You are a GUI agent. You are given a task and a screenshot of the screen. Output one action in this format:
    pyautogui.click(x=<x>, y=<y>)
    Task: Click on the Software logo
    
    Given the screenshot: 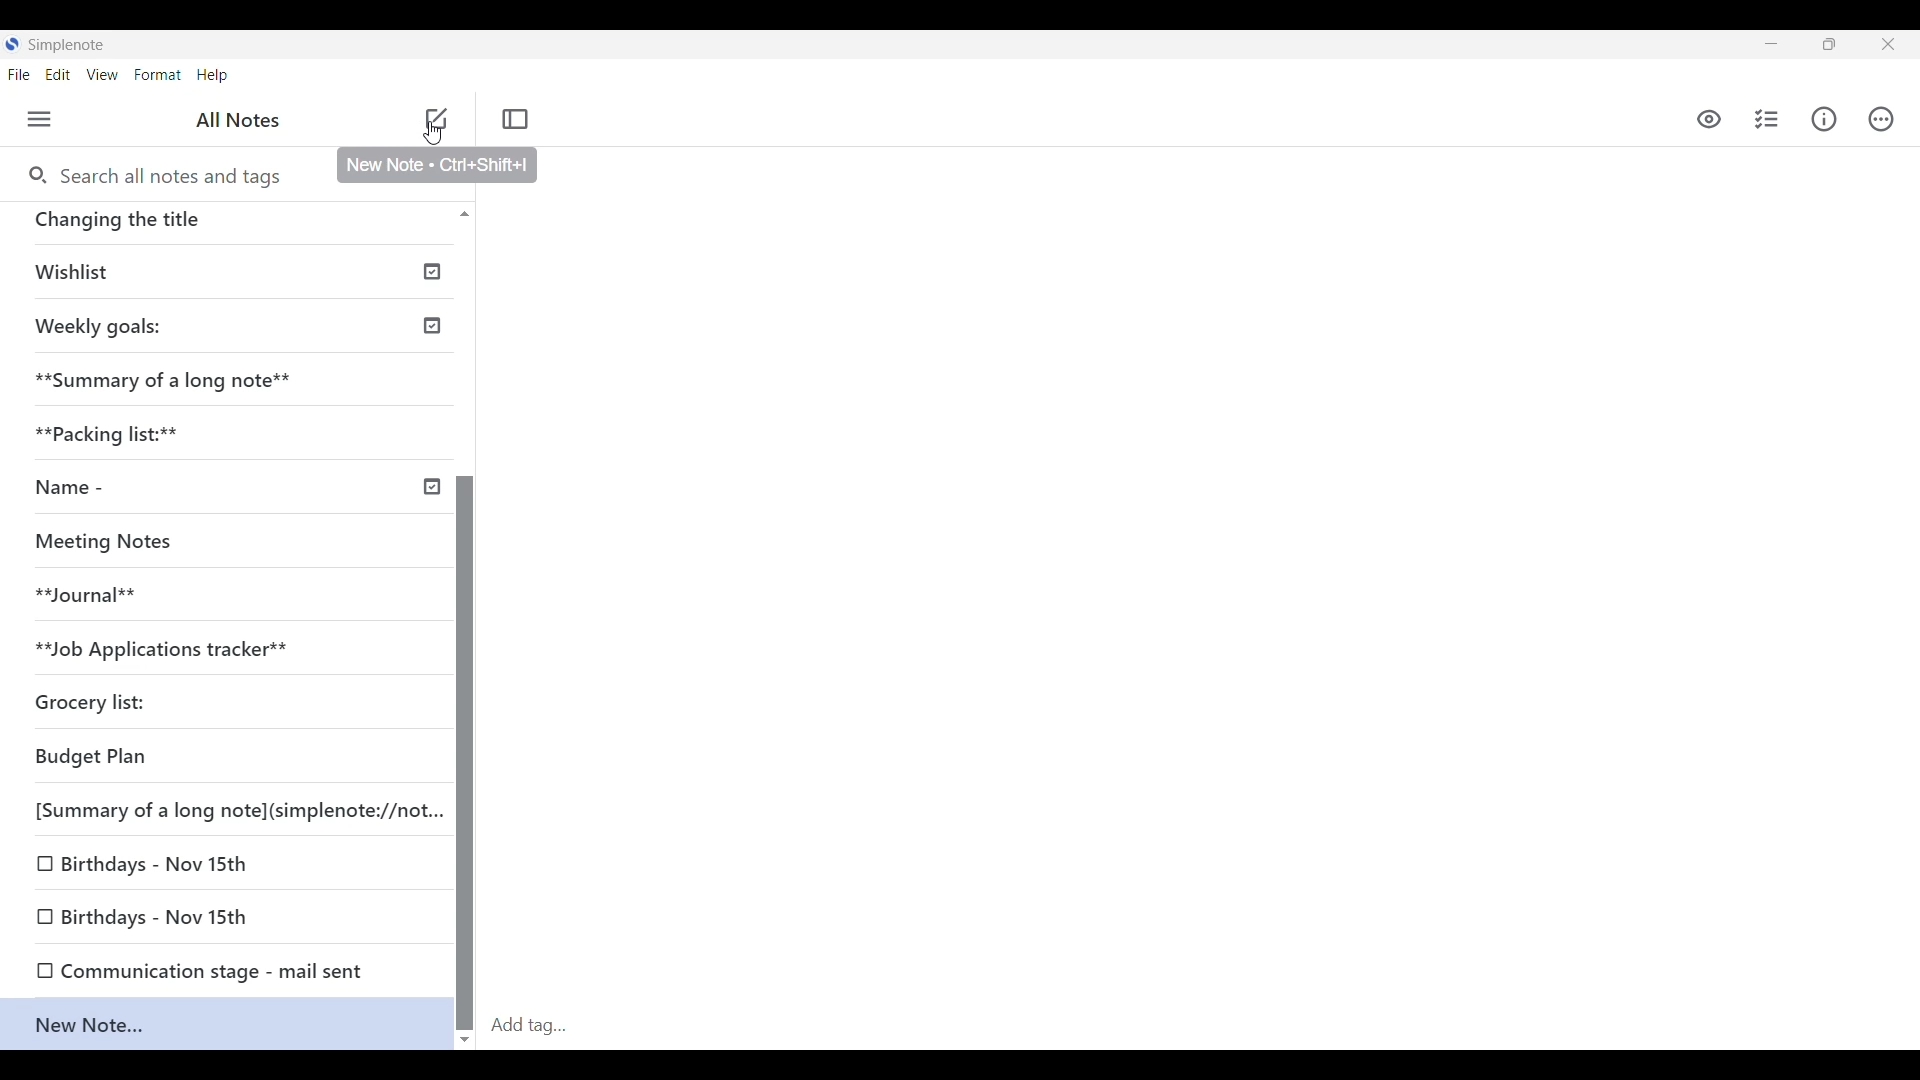 What is the action you would take?
    pyautogui.click(x=12, y=44)
    